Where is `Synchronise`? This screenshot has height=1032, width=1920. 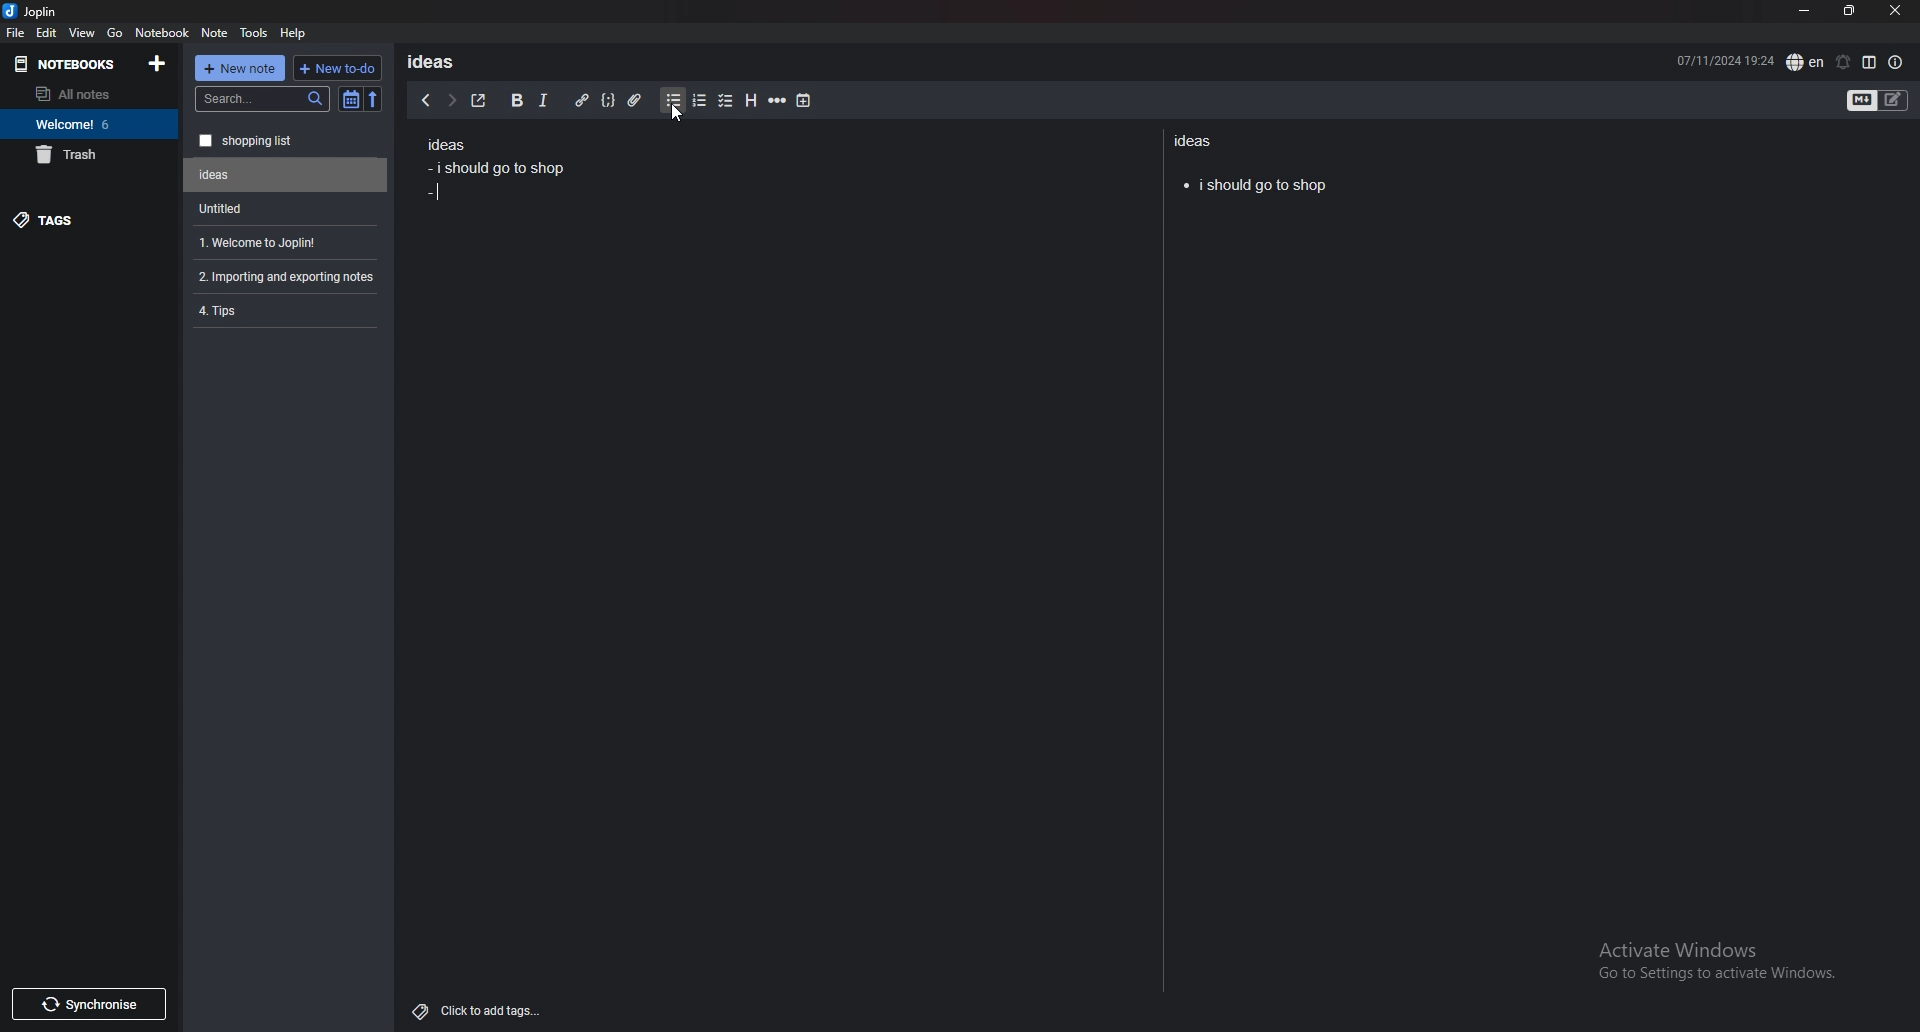
Synchronise is located at coordinates (88, 1004).